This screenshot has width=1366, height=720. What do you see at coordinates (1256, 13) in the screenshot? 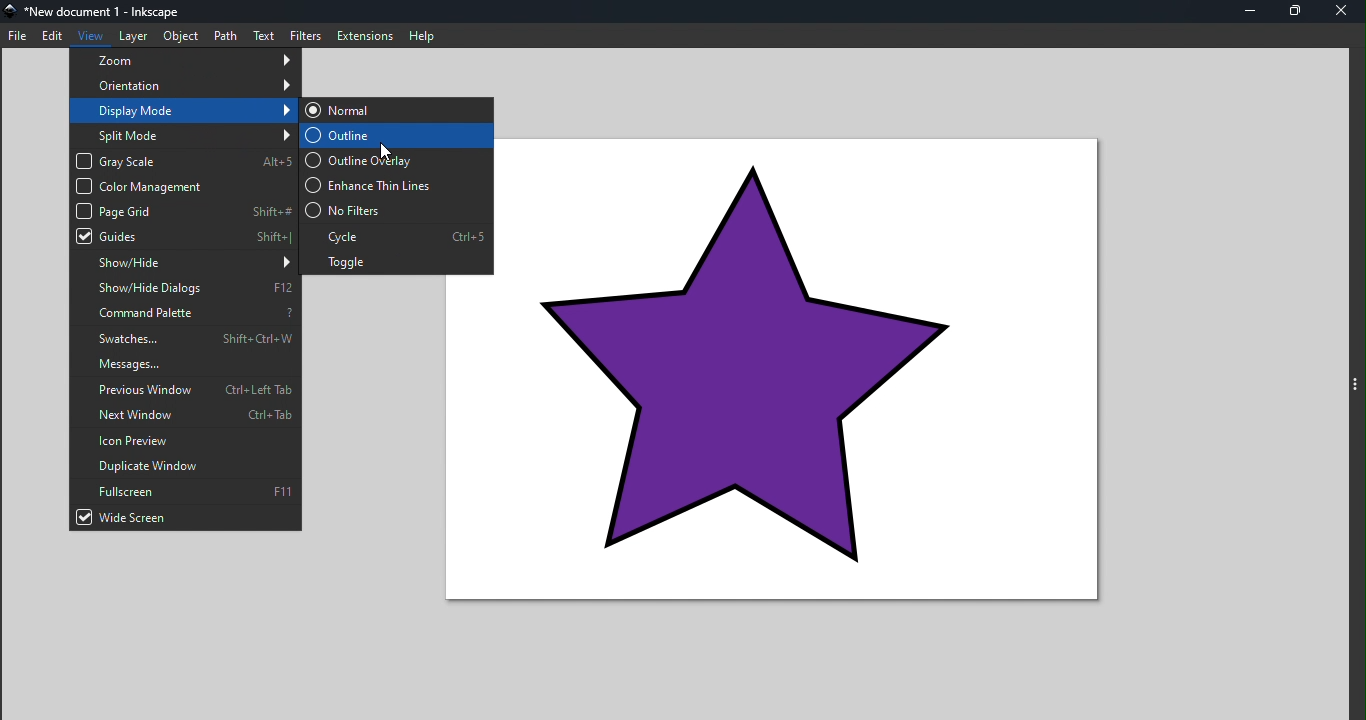
I see `Minimize` at bounding box center [1256, 13].